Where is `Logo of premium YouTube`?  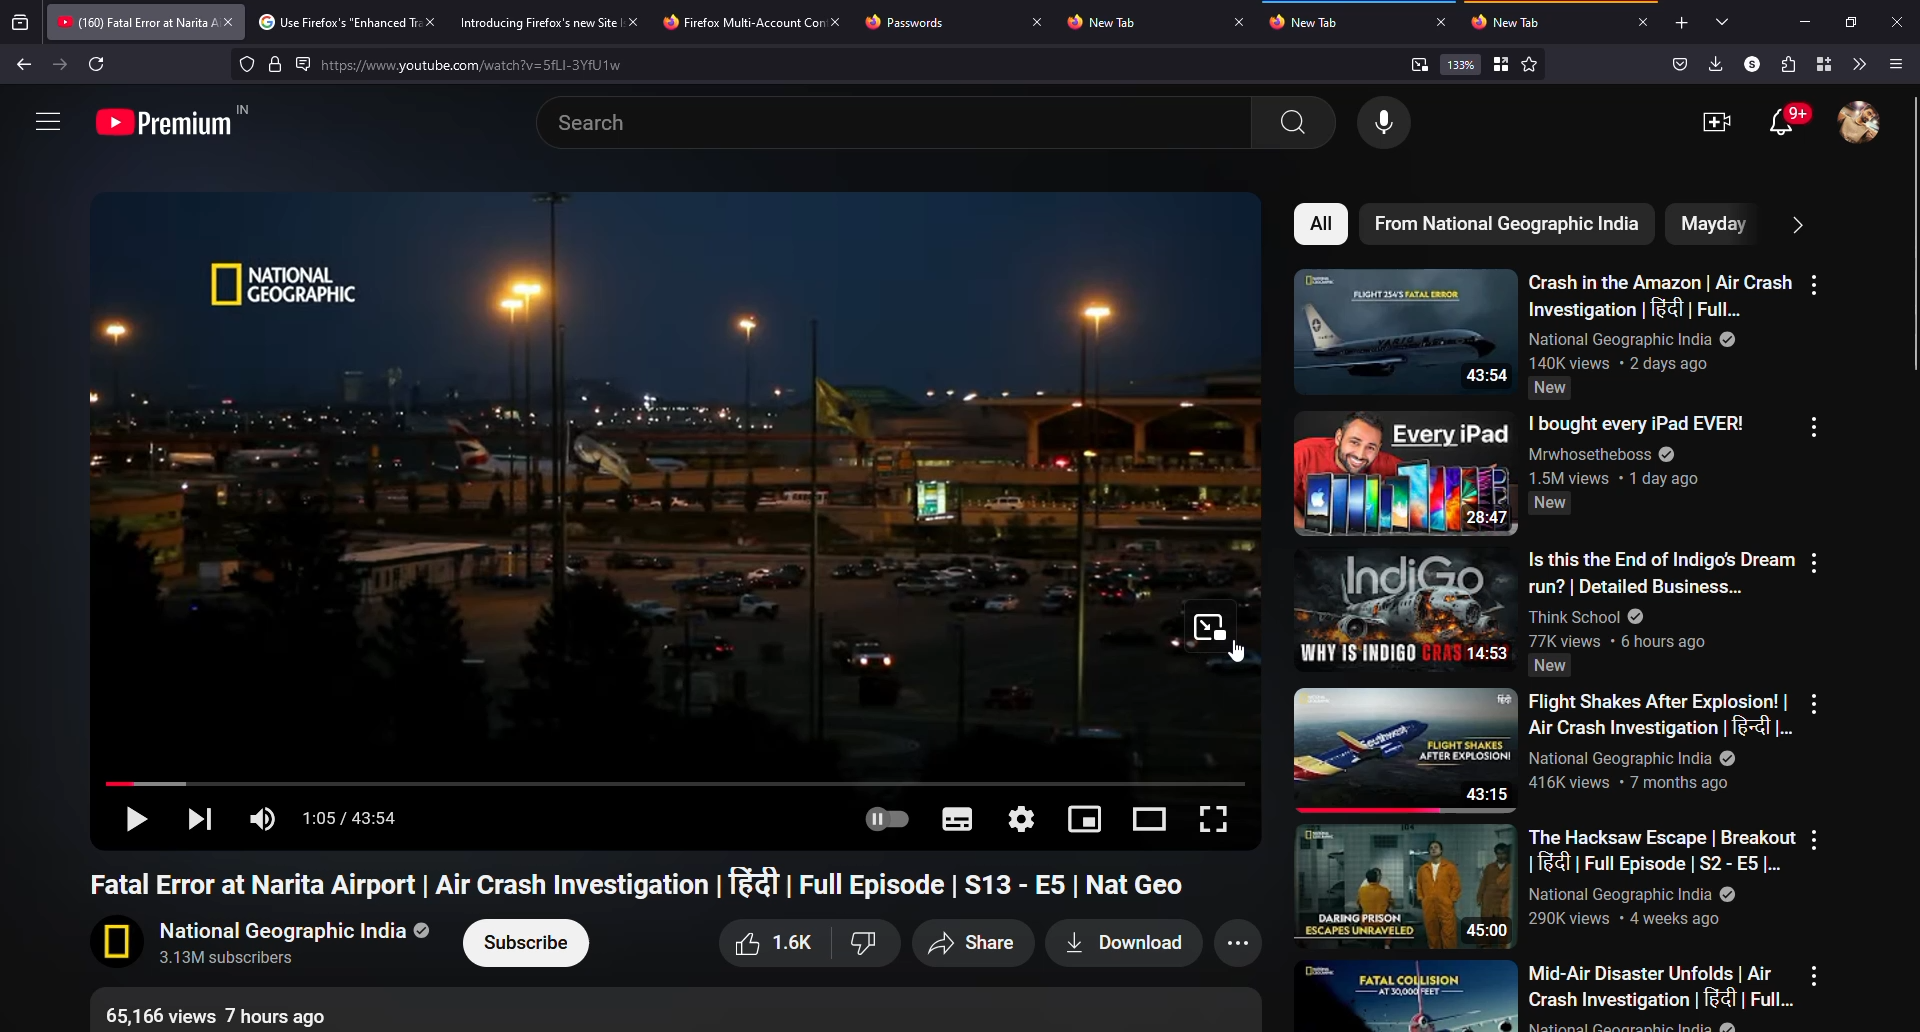 Logo of premium YouTube is located at coordinates (176, 120).